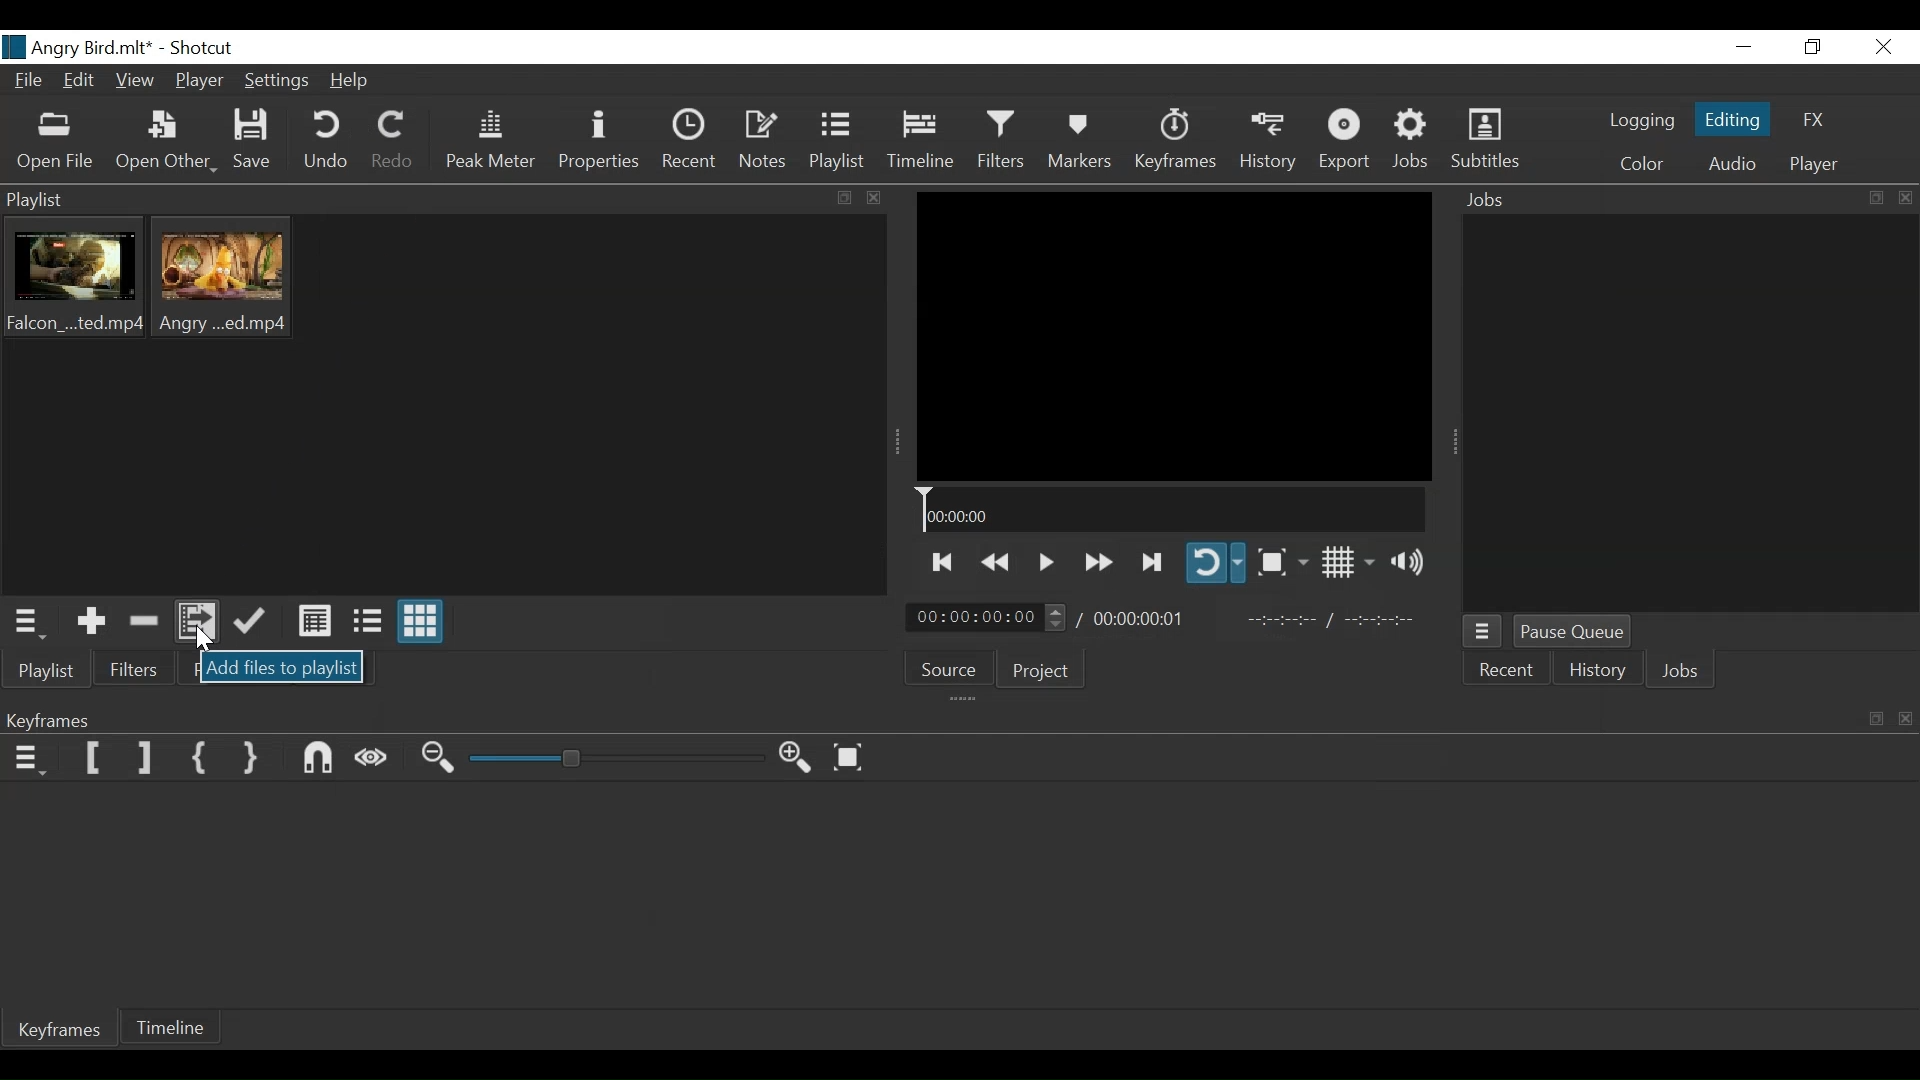 The image size is (1920, 1080). What do you see at coordinates (1635, 123) in the screenshot?
I see `logging` at bounding box center [1635, 123].